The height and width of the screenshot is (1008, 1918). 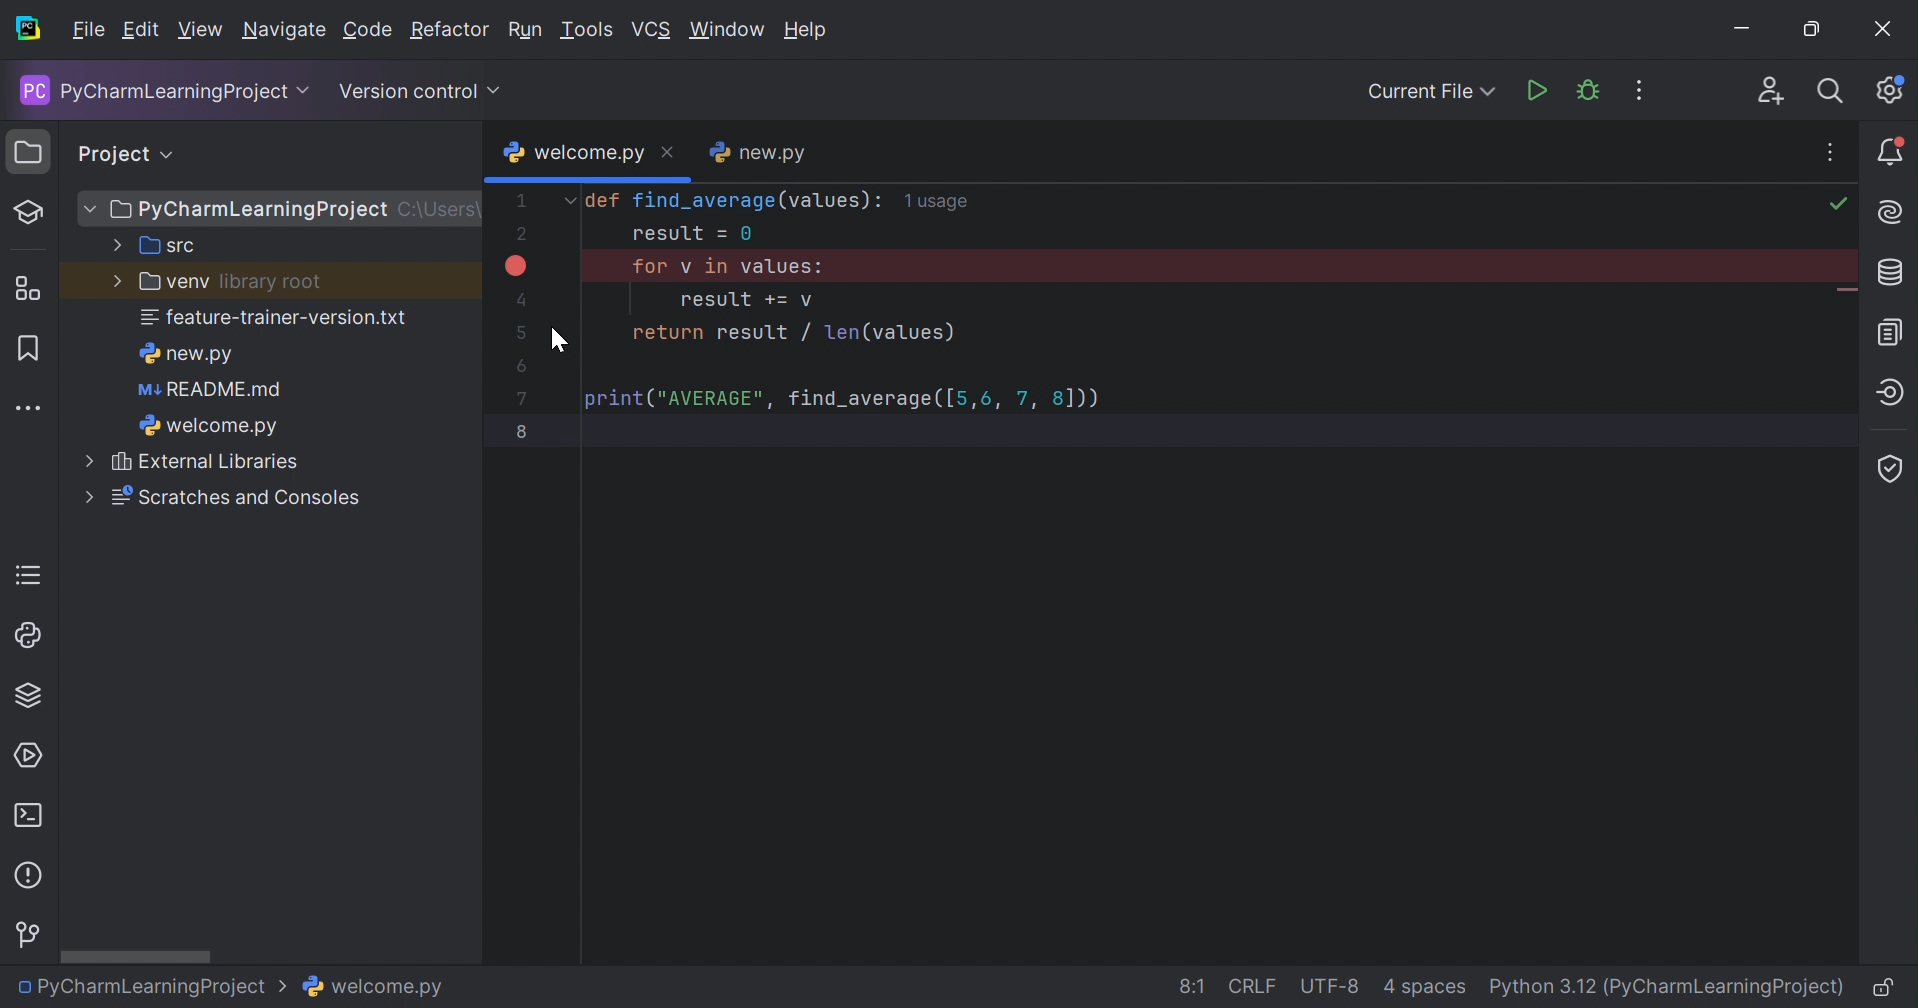 I want to click on 2, so click(x=520, y=238).